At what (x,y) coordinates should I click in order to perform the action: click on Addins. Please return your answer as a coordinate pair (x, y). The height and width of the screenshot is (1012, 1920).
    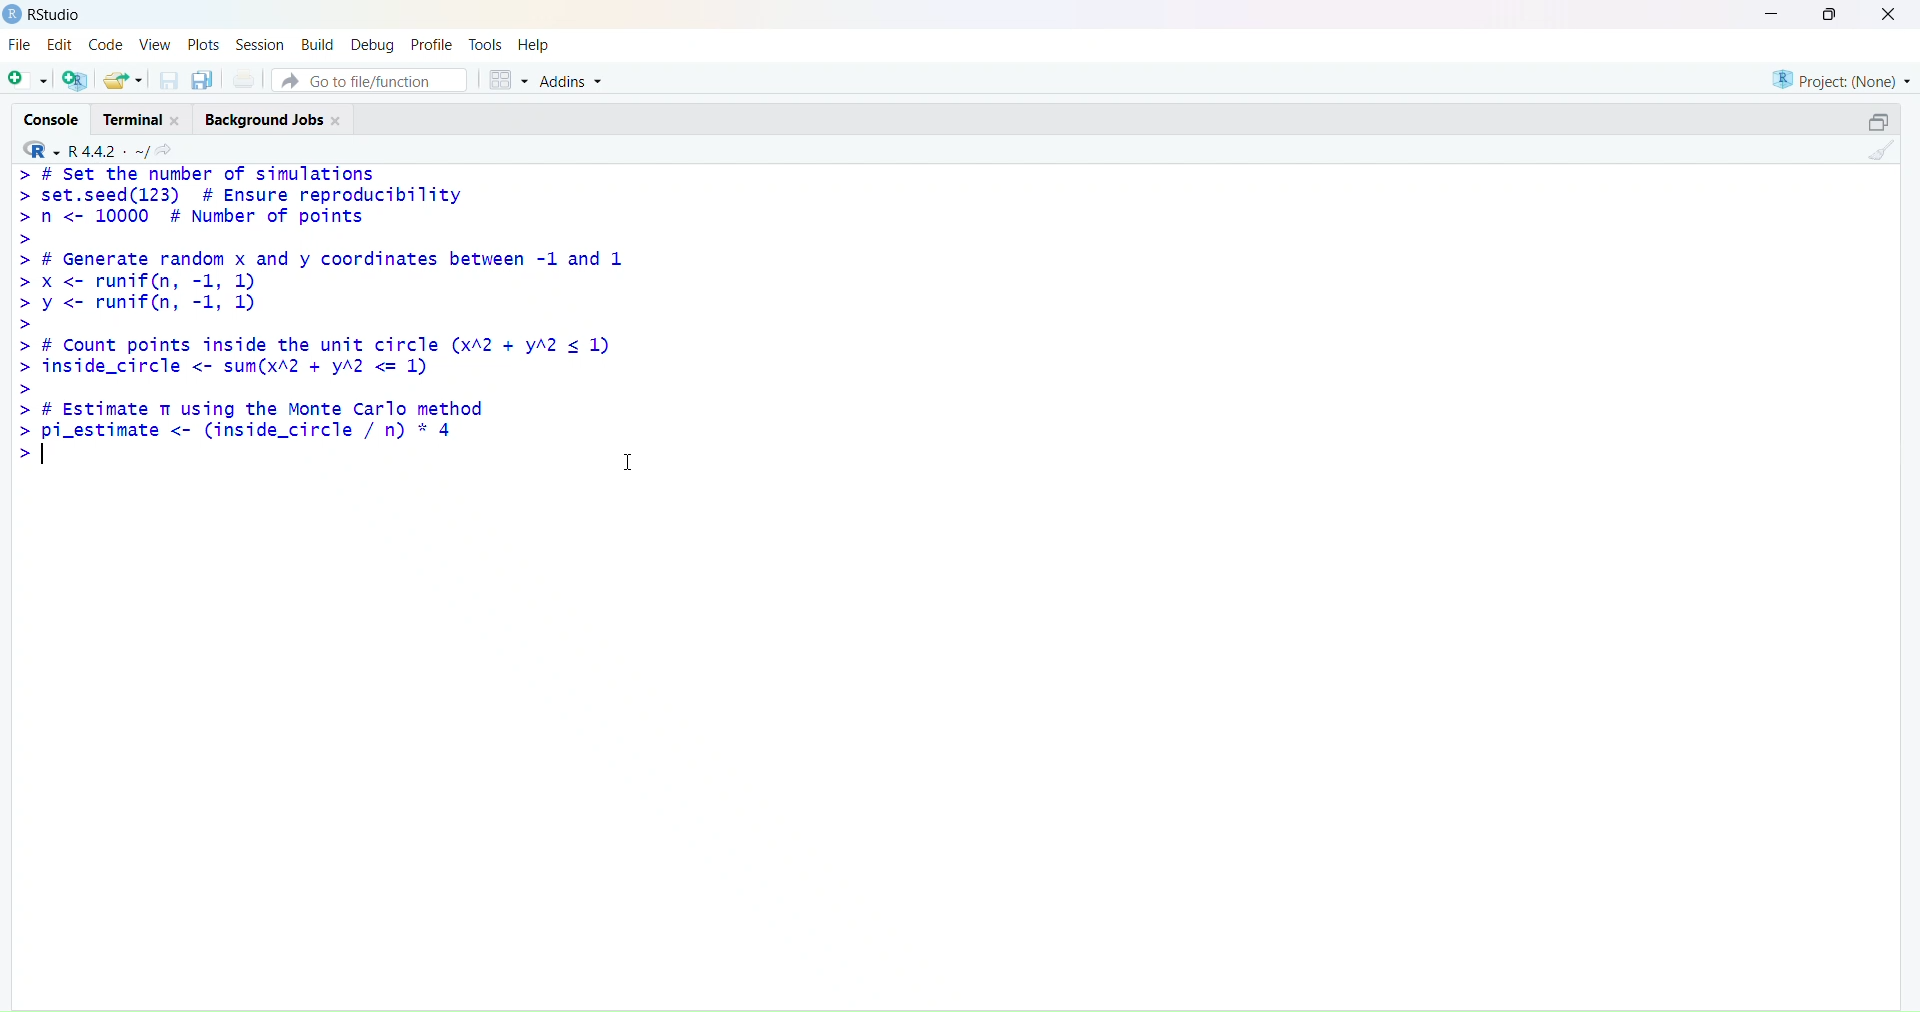
    Looking at the image, I should click on (574, 78).